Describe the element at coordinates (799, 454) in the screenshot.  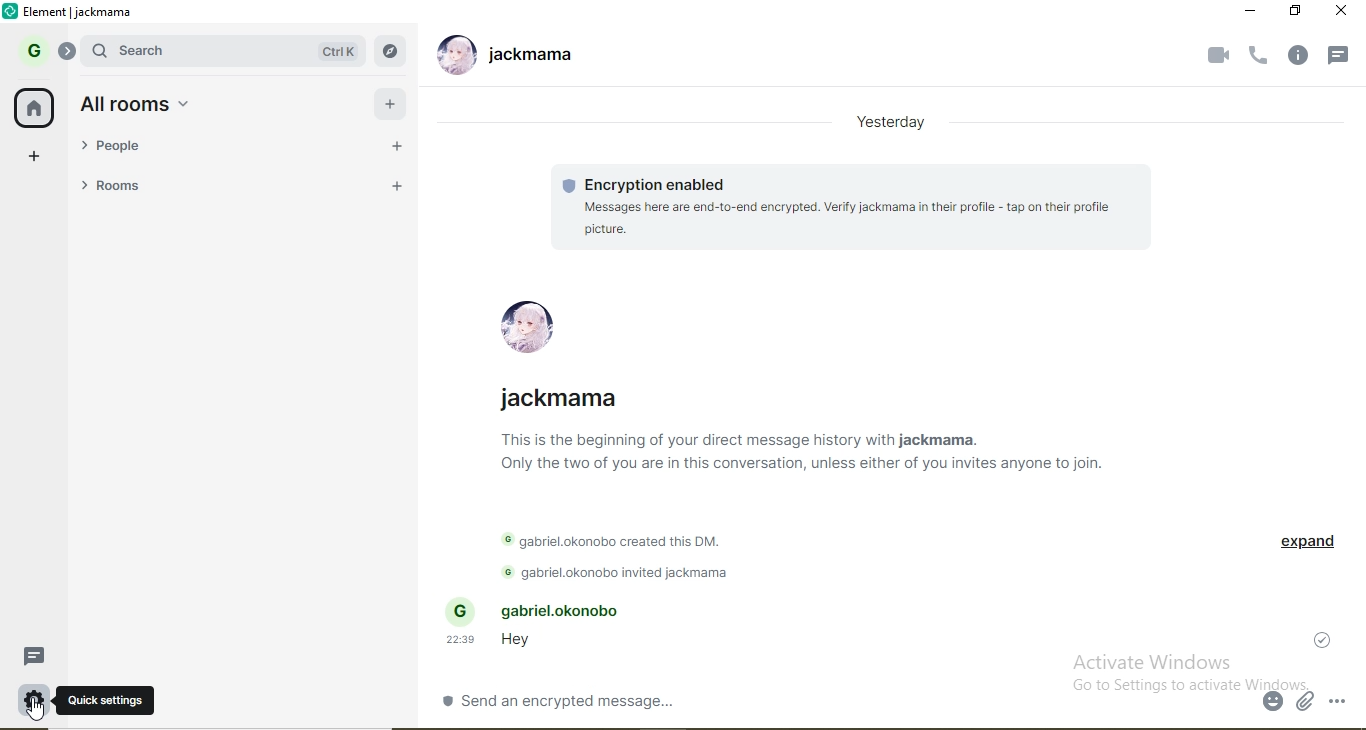
I see `This is the beginning of your direct message history with jackmama.
Only the two of you are in this conversation, unless either of you invites anyone to join.` at that location.